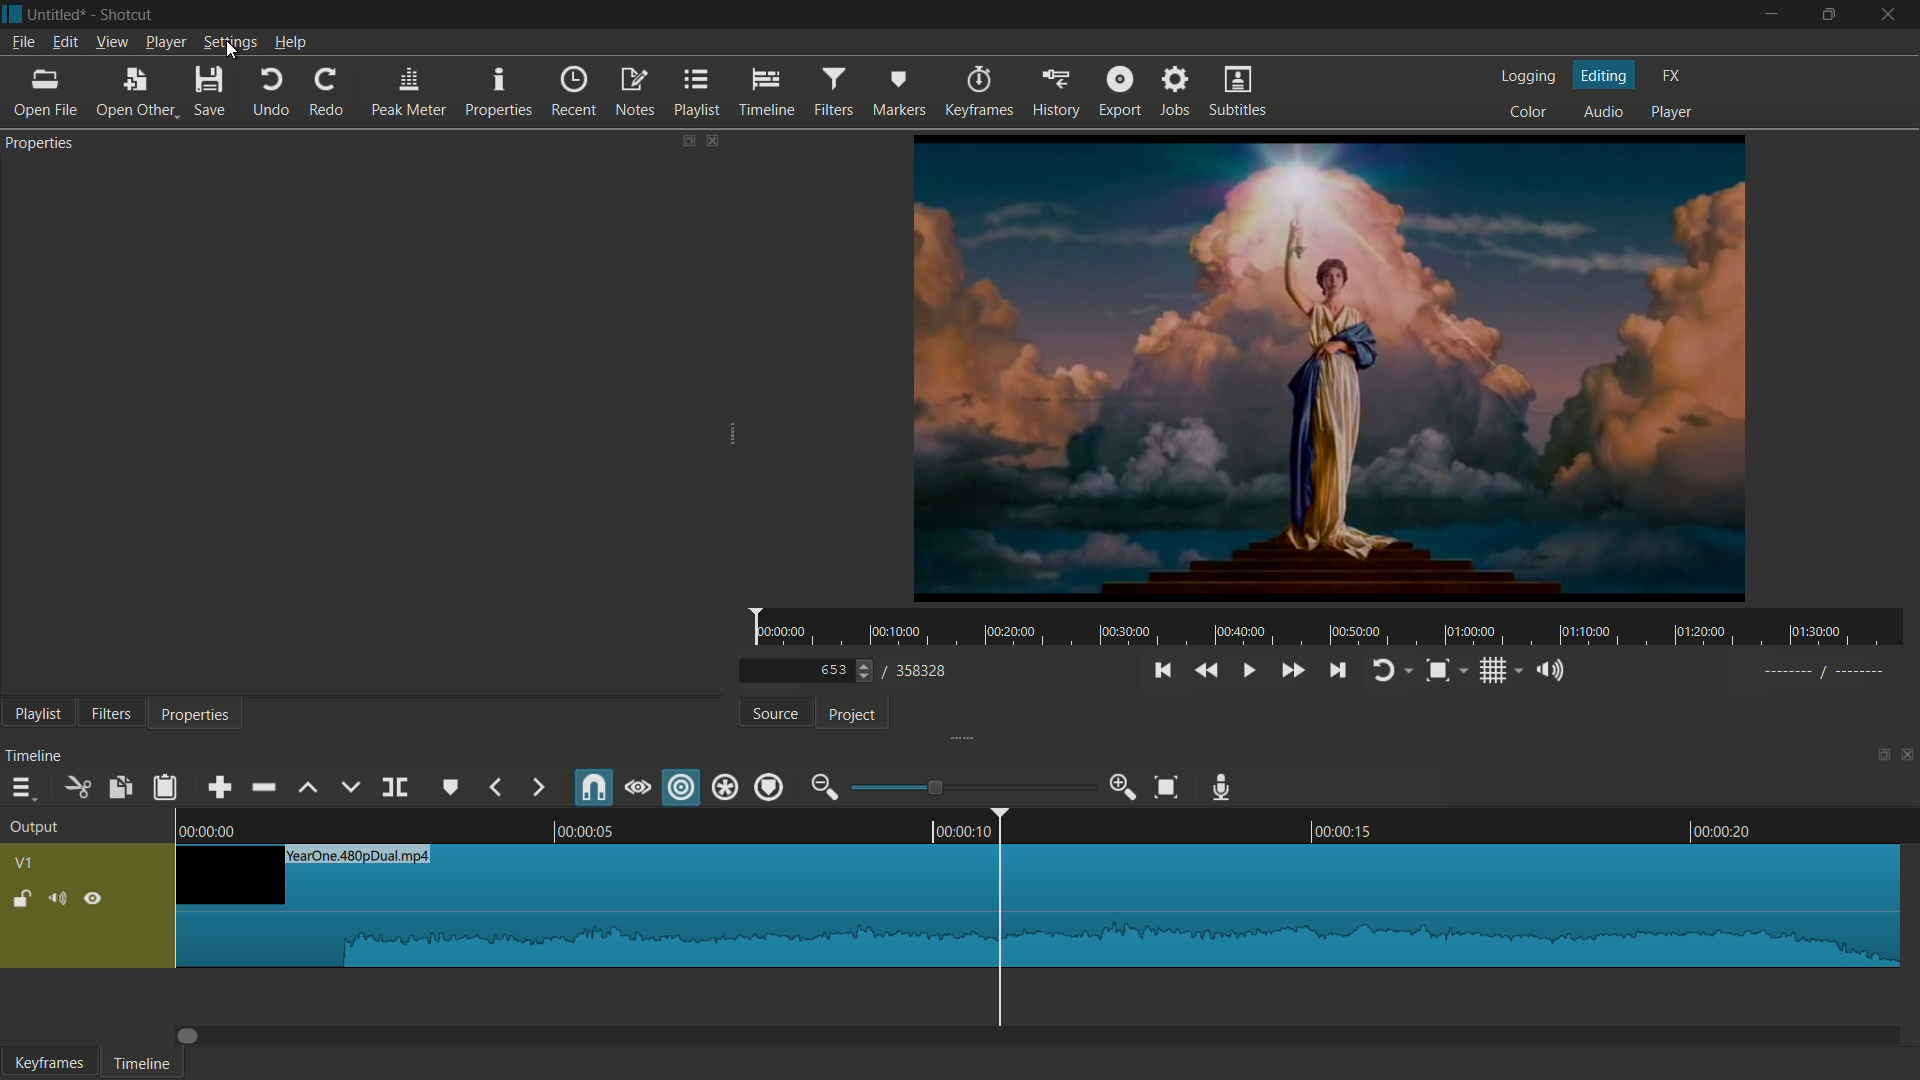 This screenshot has width=1920, height=1080. I want to click on video in timeline, so click(1042, 908).